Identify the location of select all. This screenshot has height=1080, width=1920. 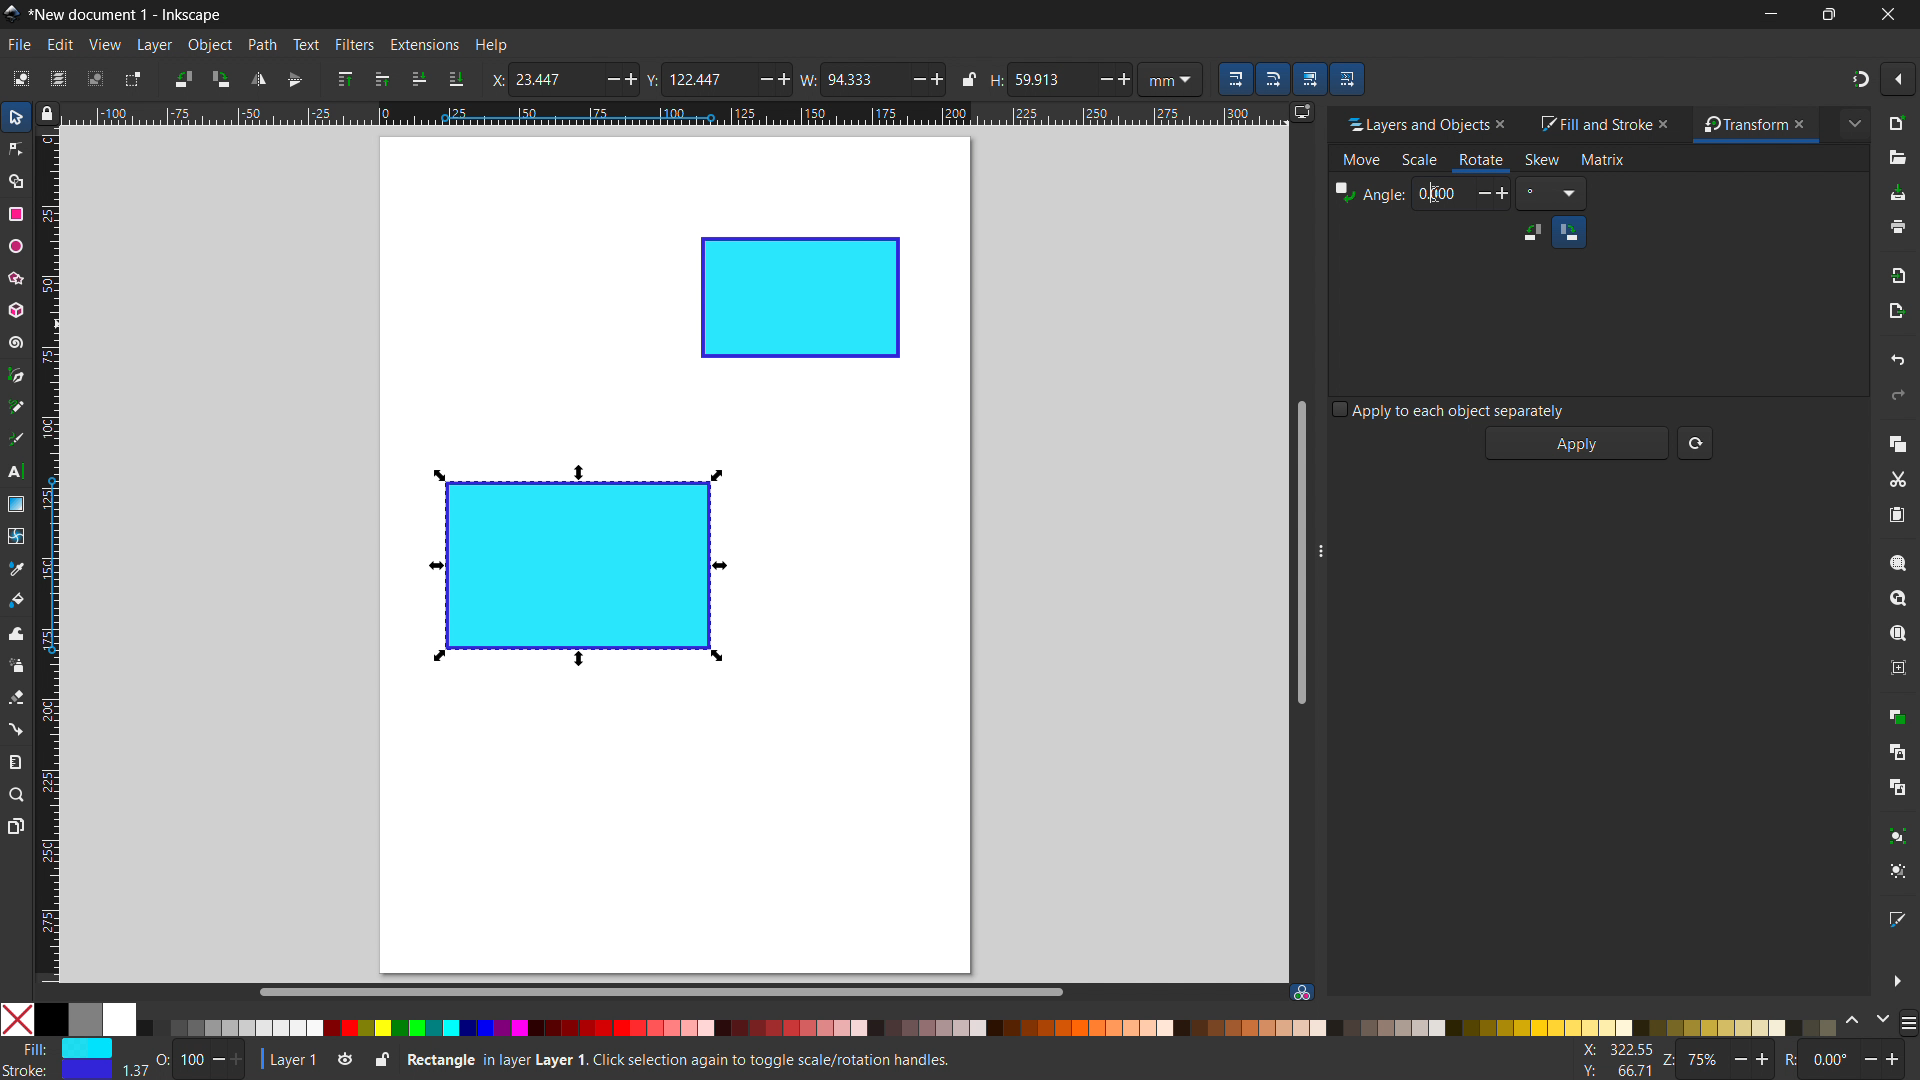
(19, 78).